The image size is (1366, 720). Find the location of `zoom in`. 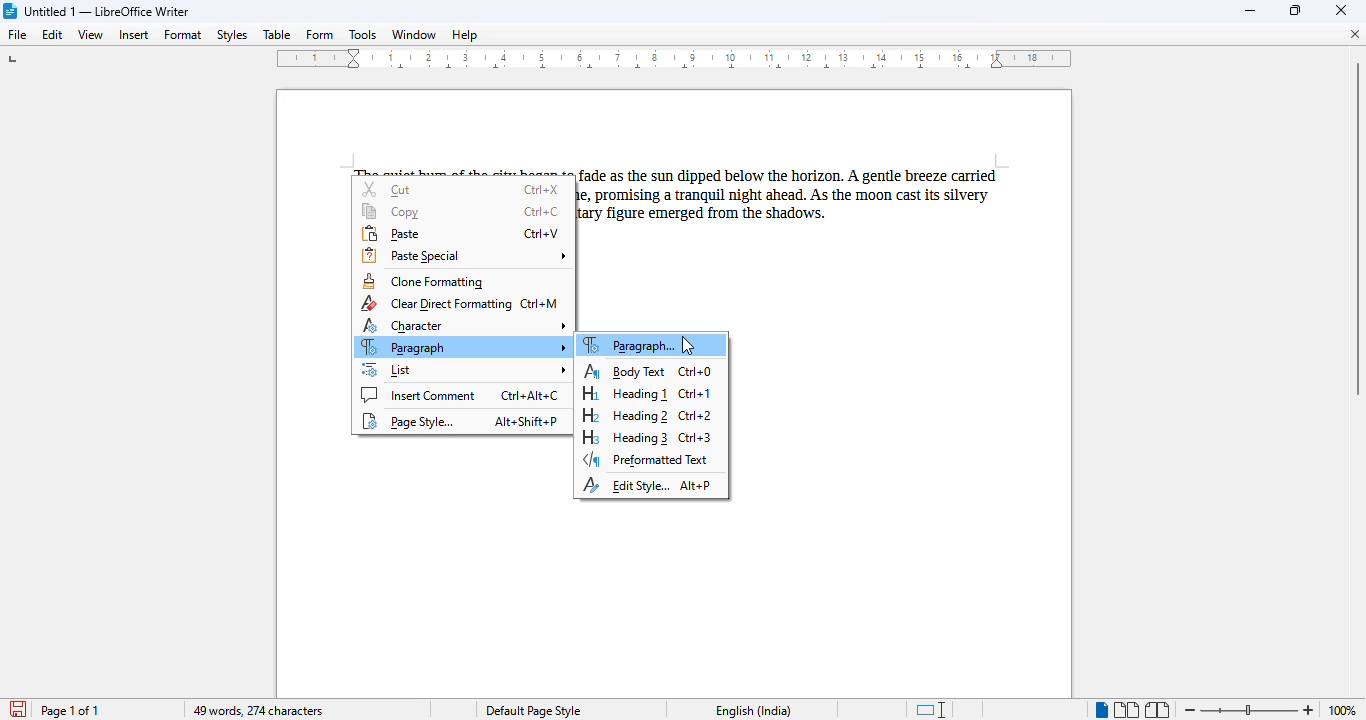

zoom in is located at coordinates (1308, 710).